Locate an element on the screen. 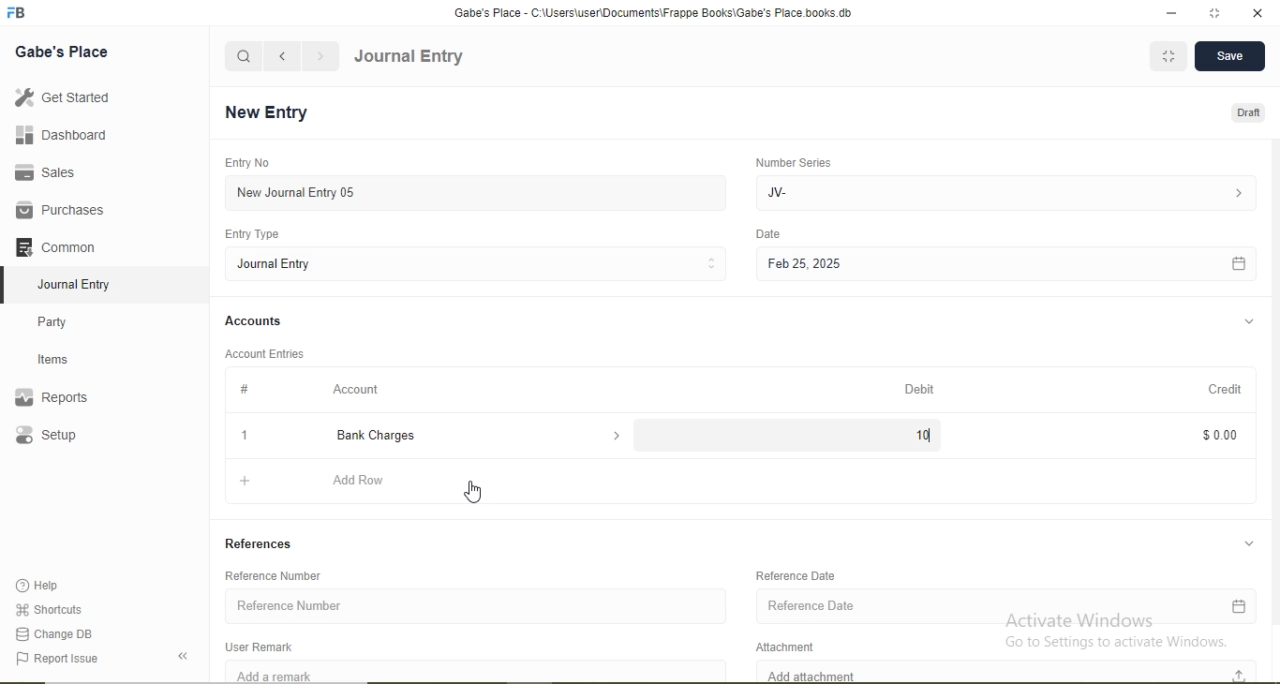 Image resolution: width=1280 pixels, height=684 pixels. Account Entries is located at coordinates (263, 352).